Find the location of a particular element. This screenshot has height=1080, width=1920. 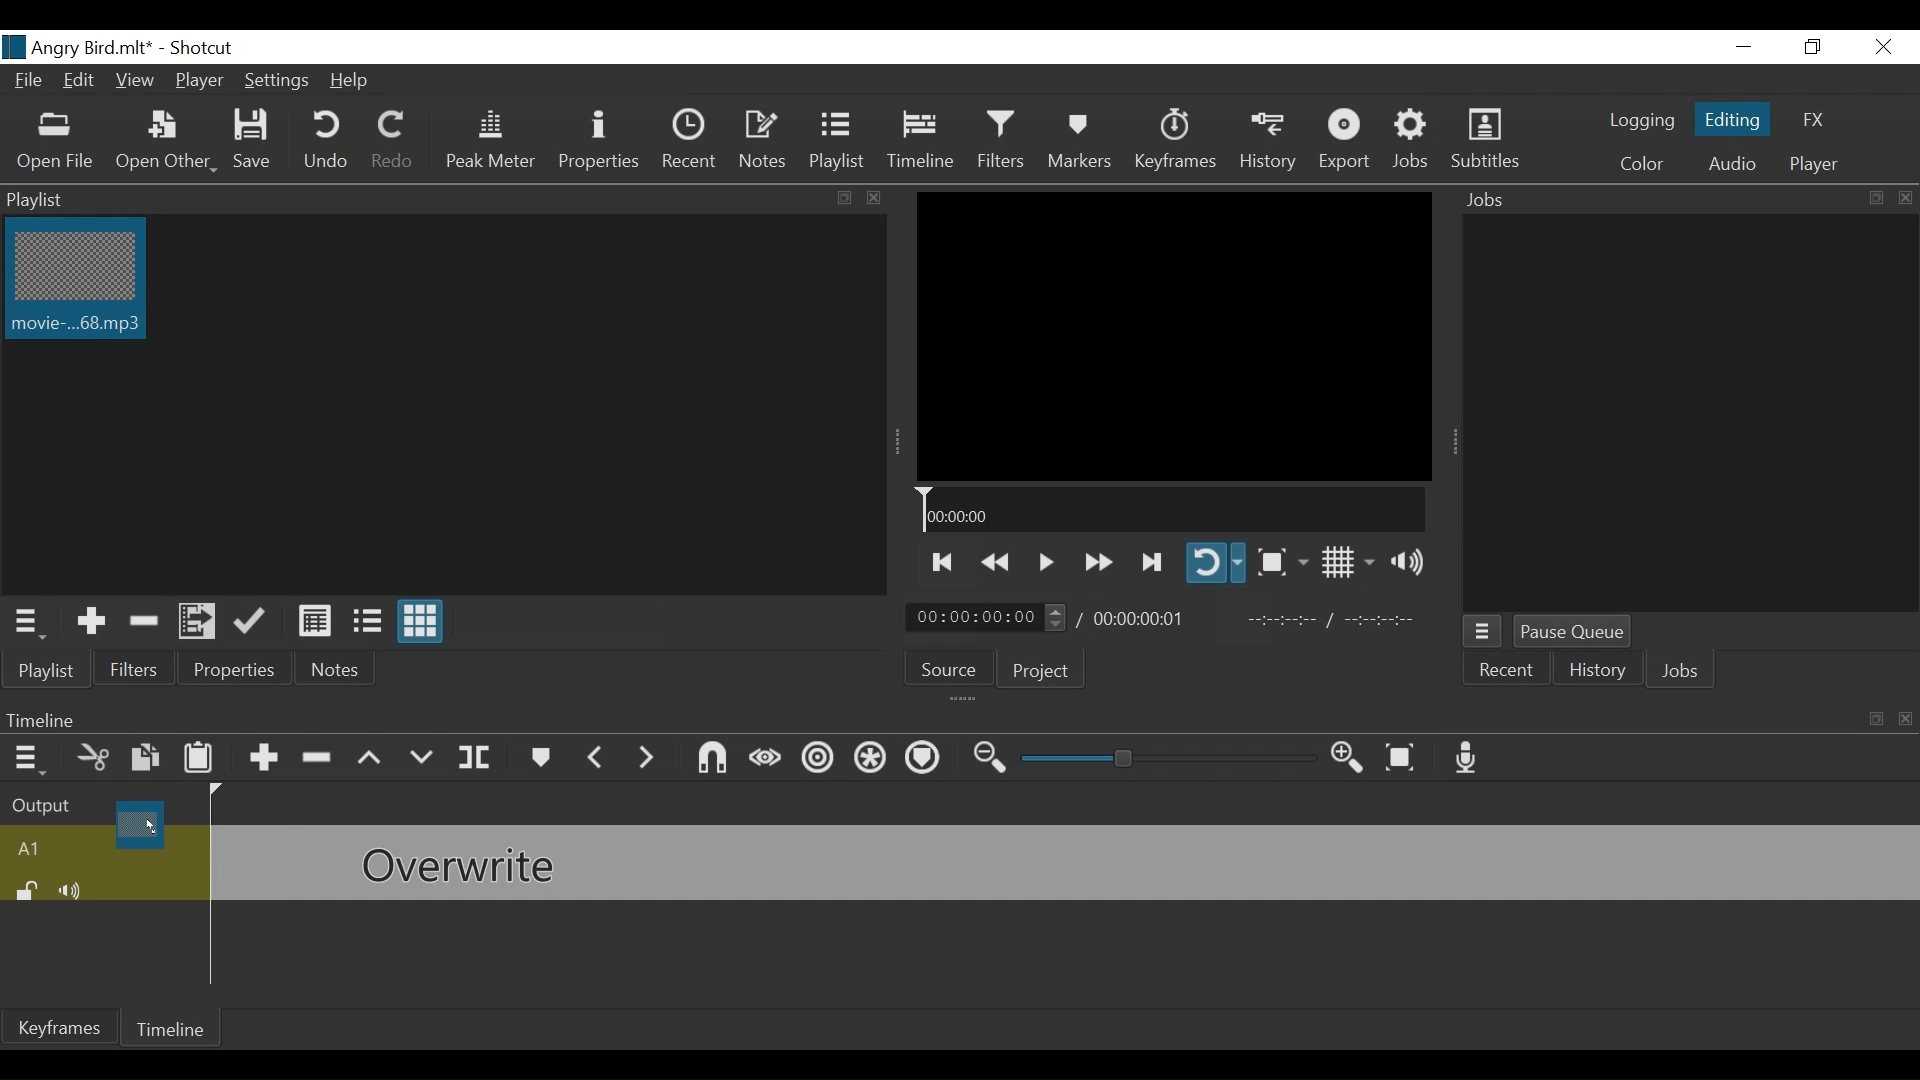

Redo is located at coordinates (387, 141).